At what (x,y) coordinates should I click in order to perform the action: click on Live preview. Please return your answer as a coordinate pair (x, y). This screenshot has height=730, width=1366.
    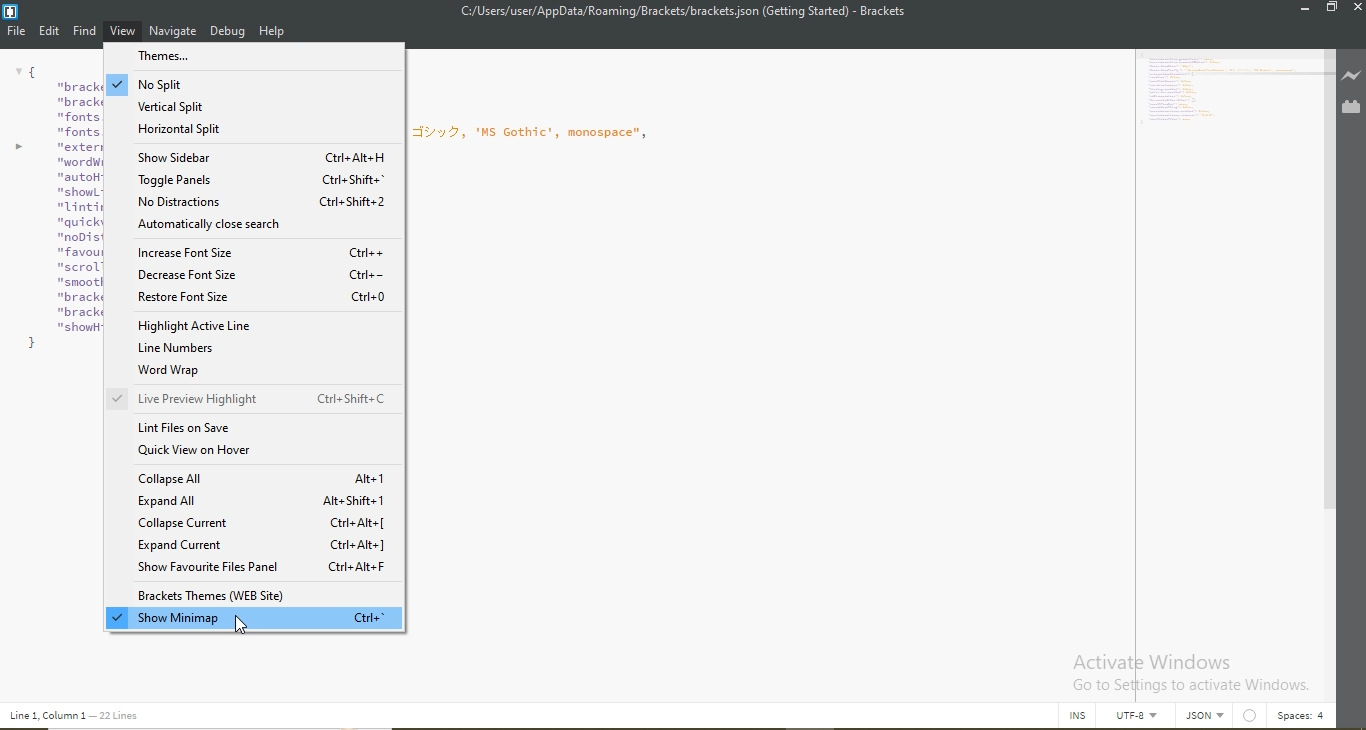
    Looking at the image, I should click on (1351, 76).